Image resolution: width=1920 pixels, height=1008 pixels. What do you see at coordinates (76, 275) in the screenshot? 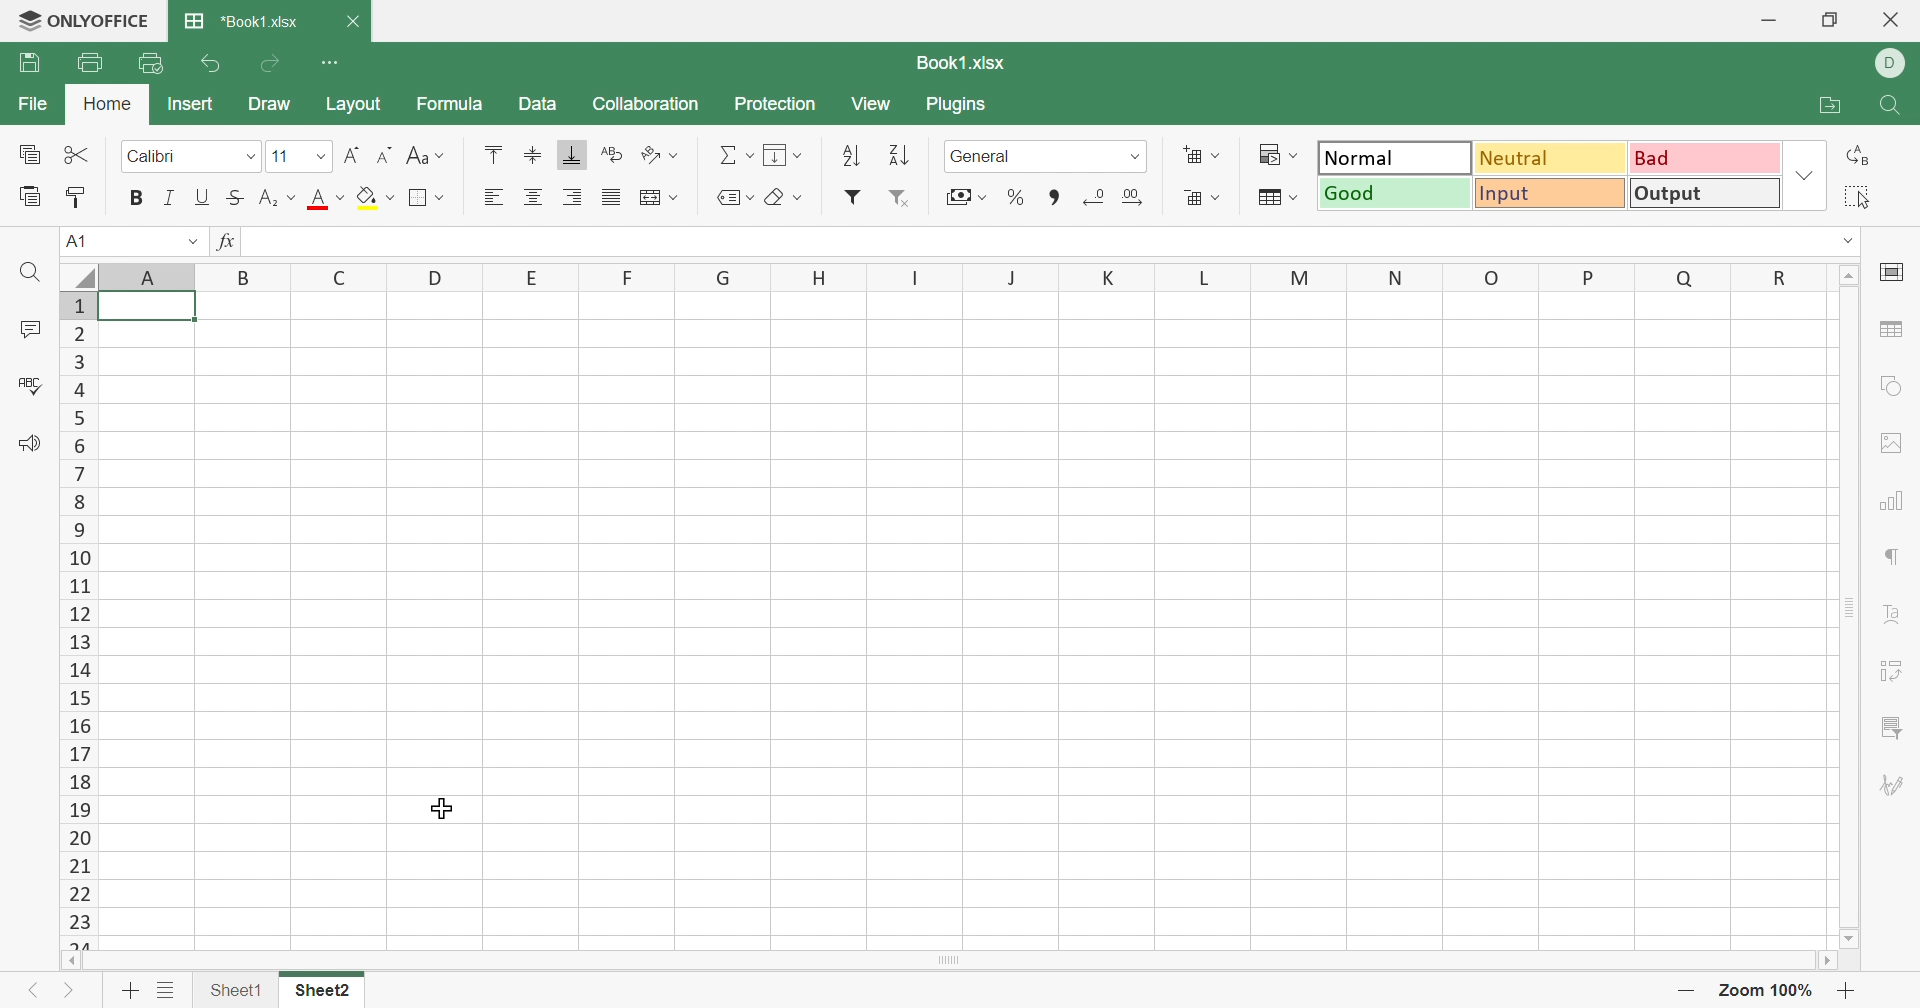
I see `Select all` at bounding box center [76, 275].